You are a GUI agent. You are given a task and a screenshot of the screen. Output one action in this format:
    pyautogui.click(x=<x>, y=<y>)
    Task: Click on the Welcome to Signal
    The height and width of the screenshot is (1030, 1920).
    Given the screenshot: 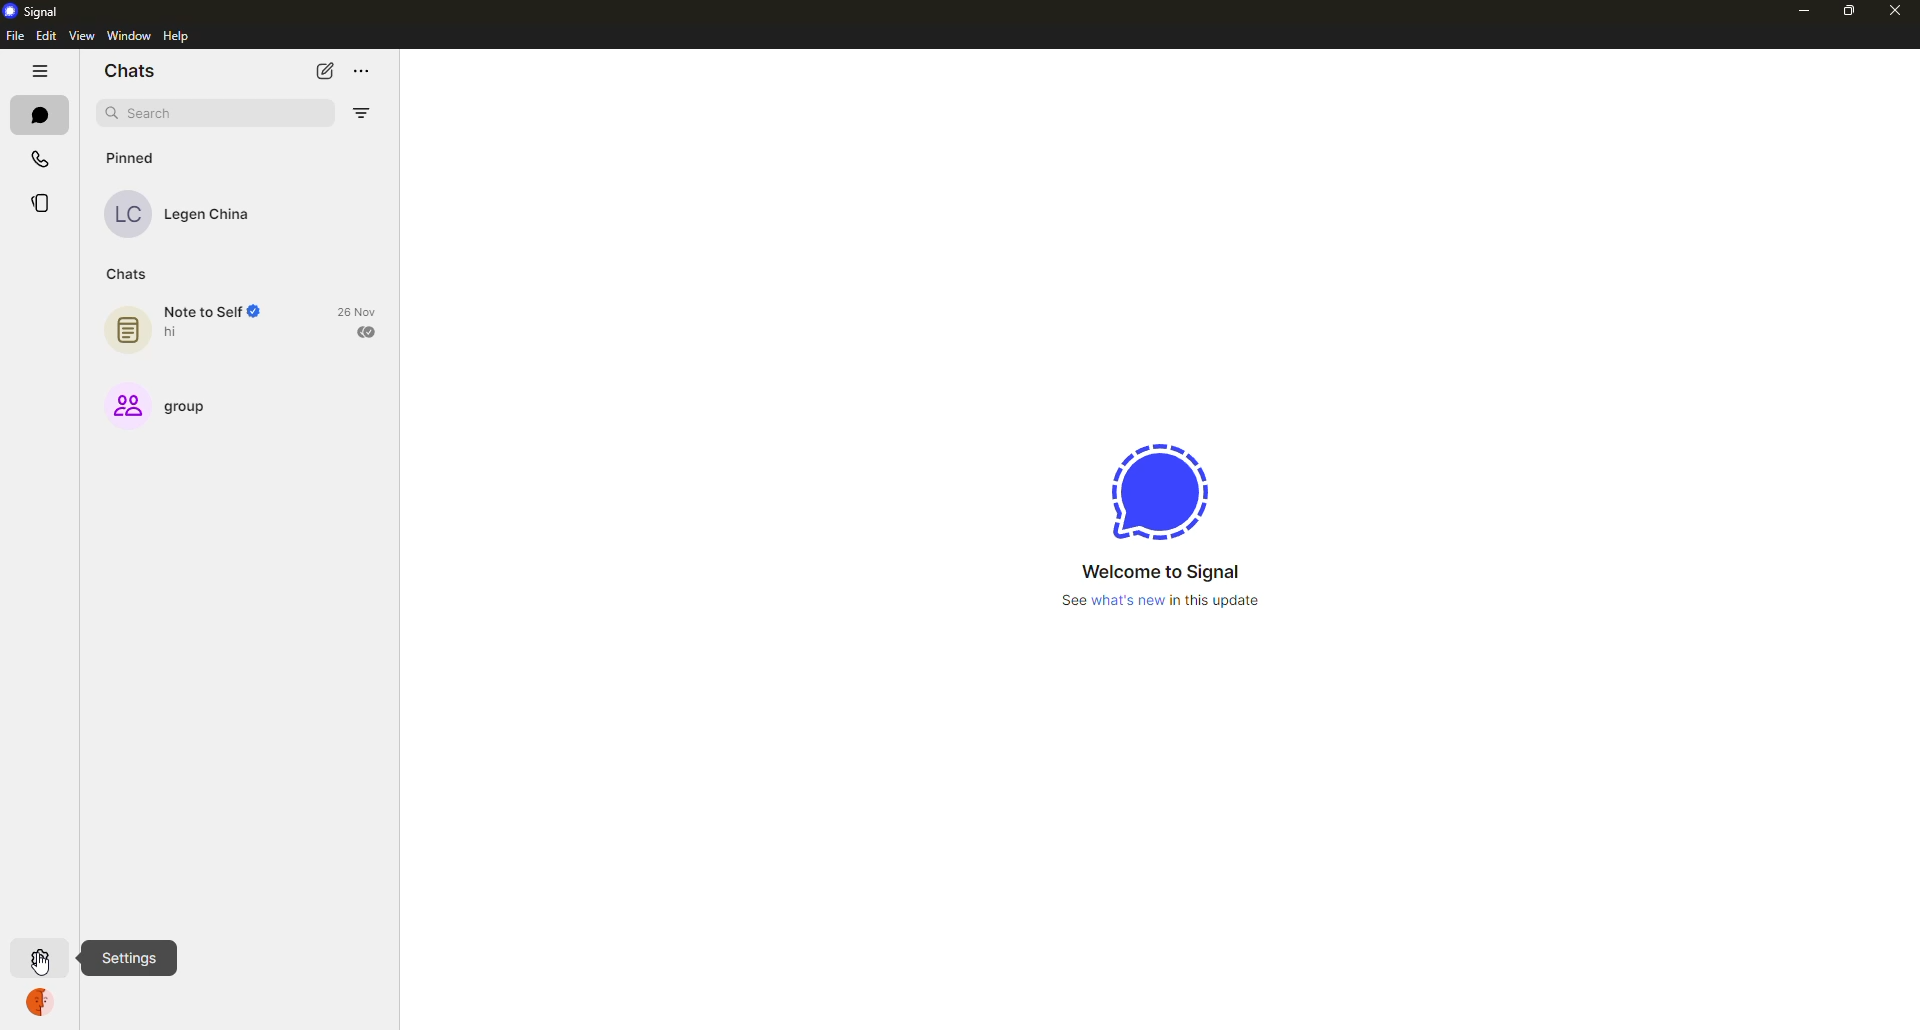 What is the action you would take?
    pyautogui.click(x=1152, y=572)
    